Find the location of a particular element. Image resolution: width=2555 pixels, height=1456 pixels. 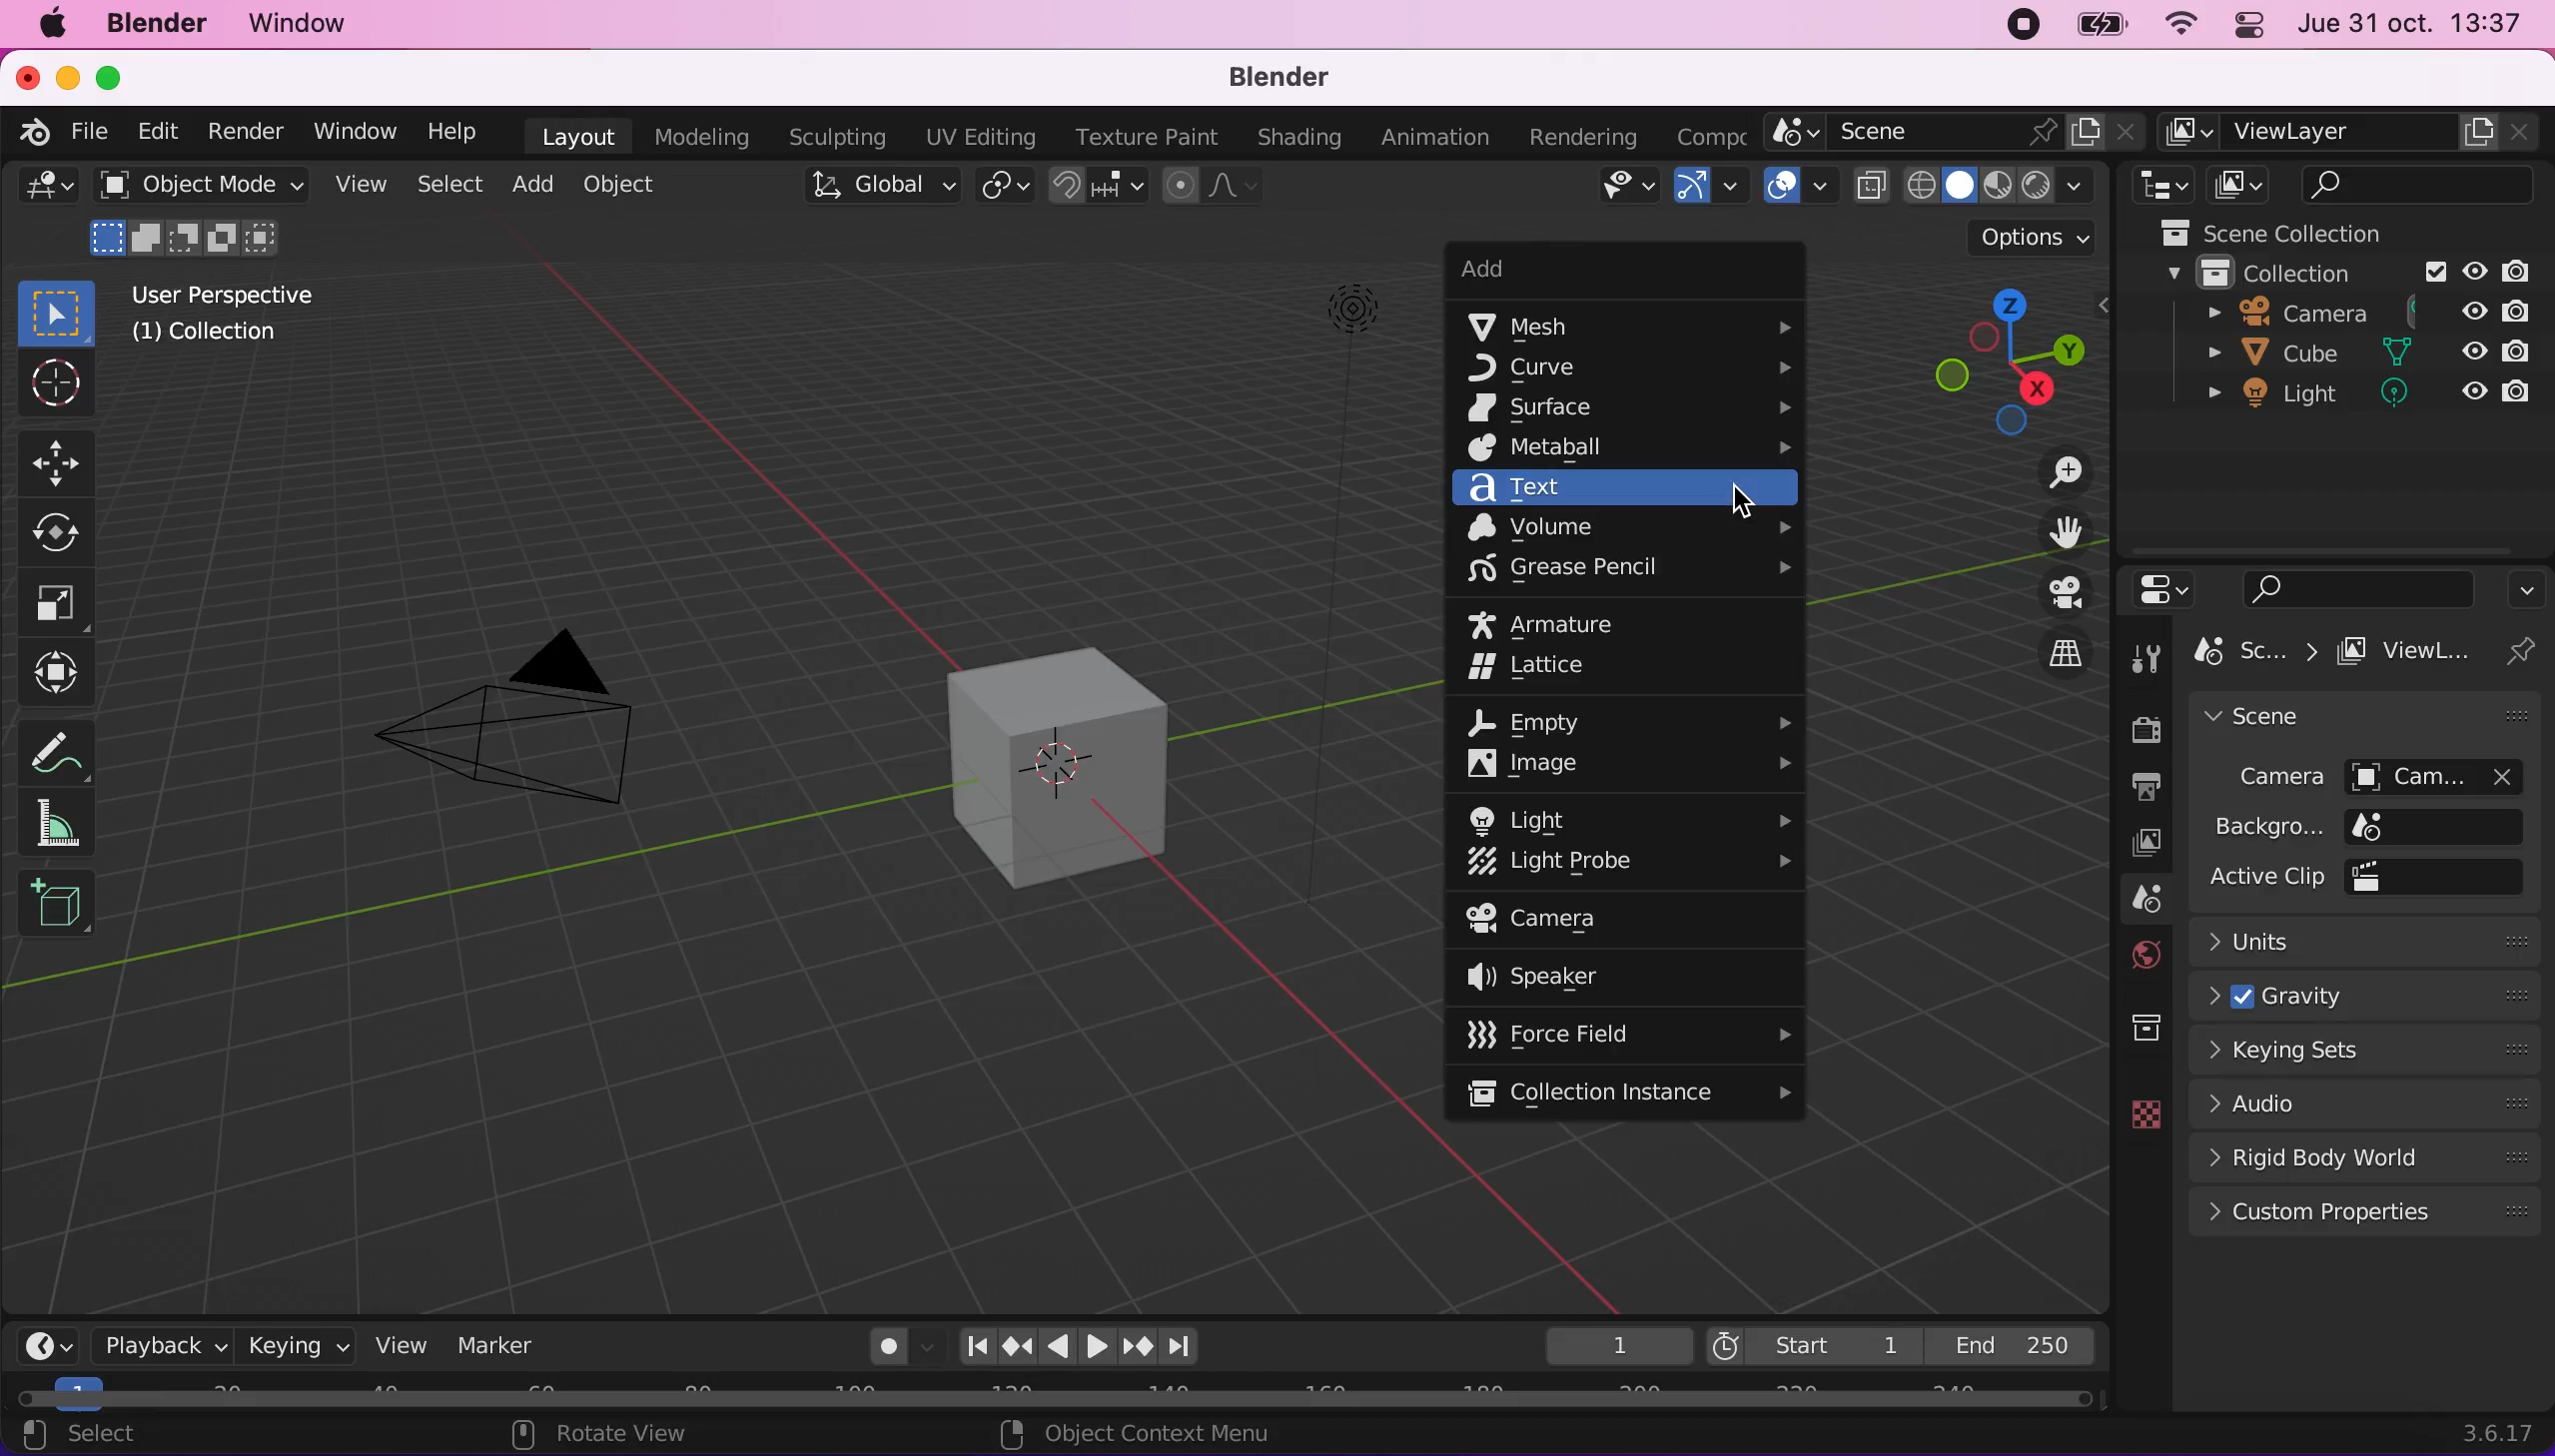

horizontal slider is located at coordinates (1057, 1400).